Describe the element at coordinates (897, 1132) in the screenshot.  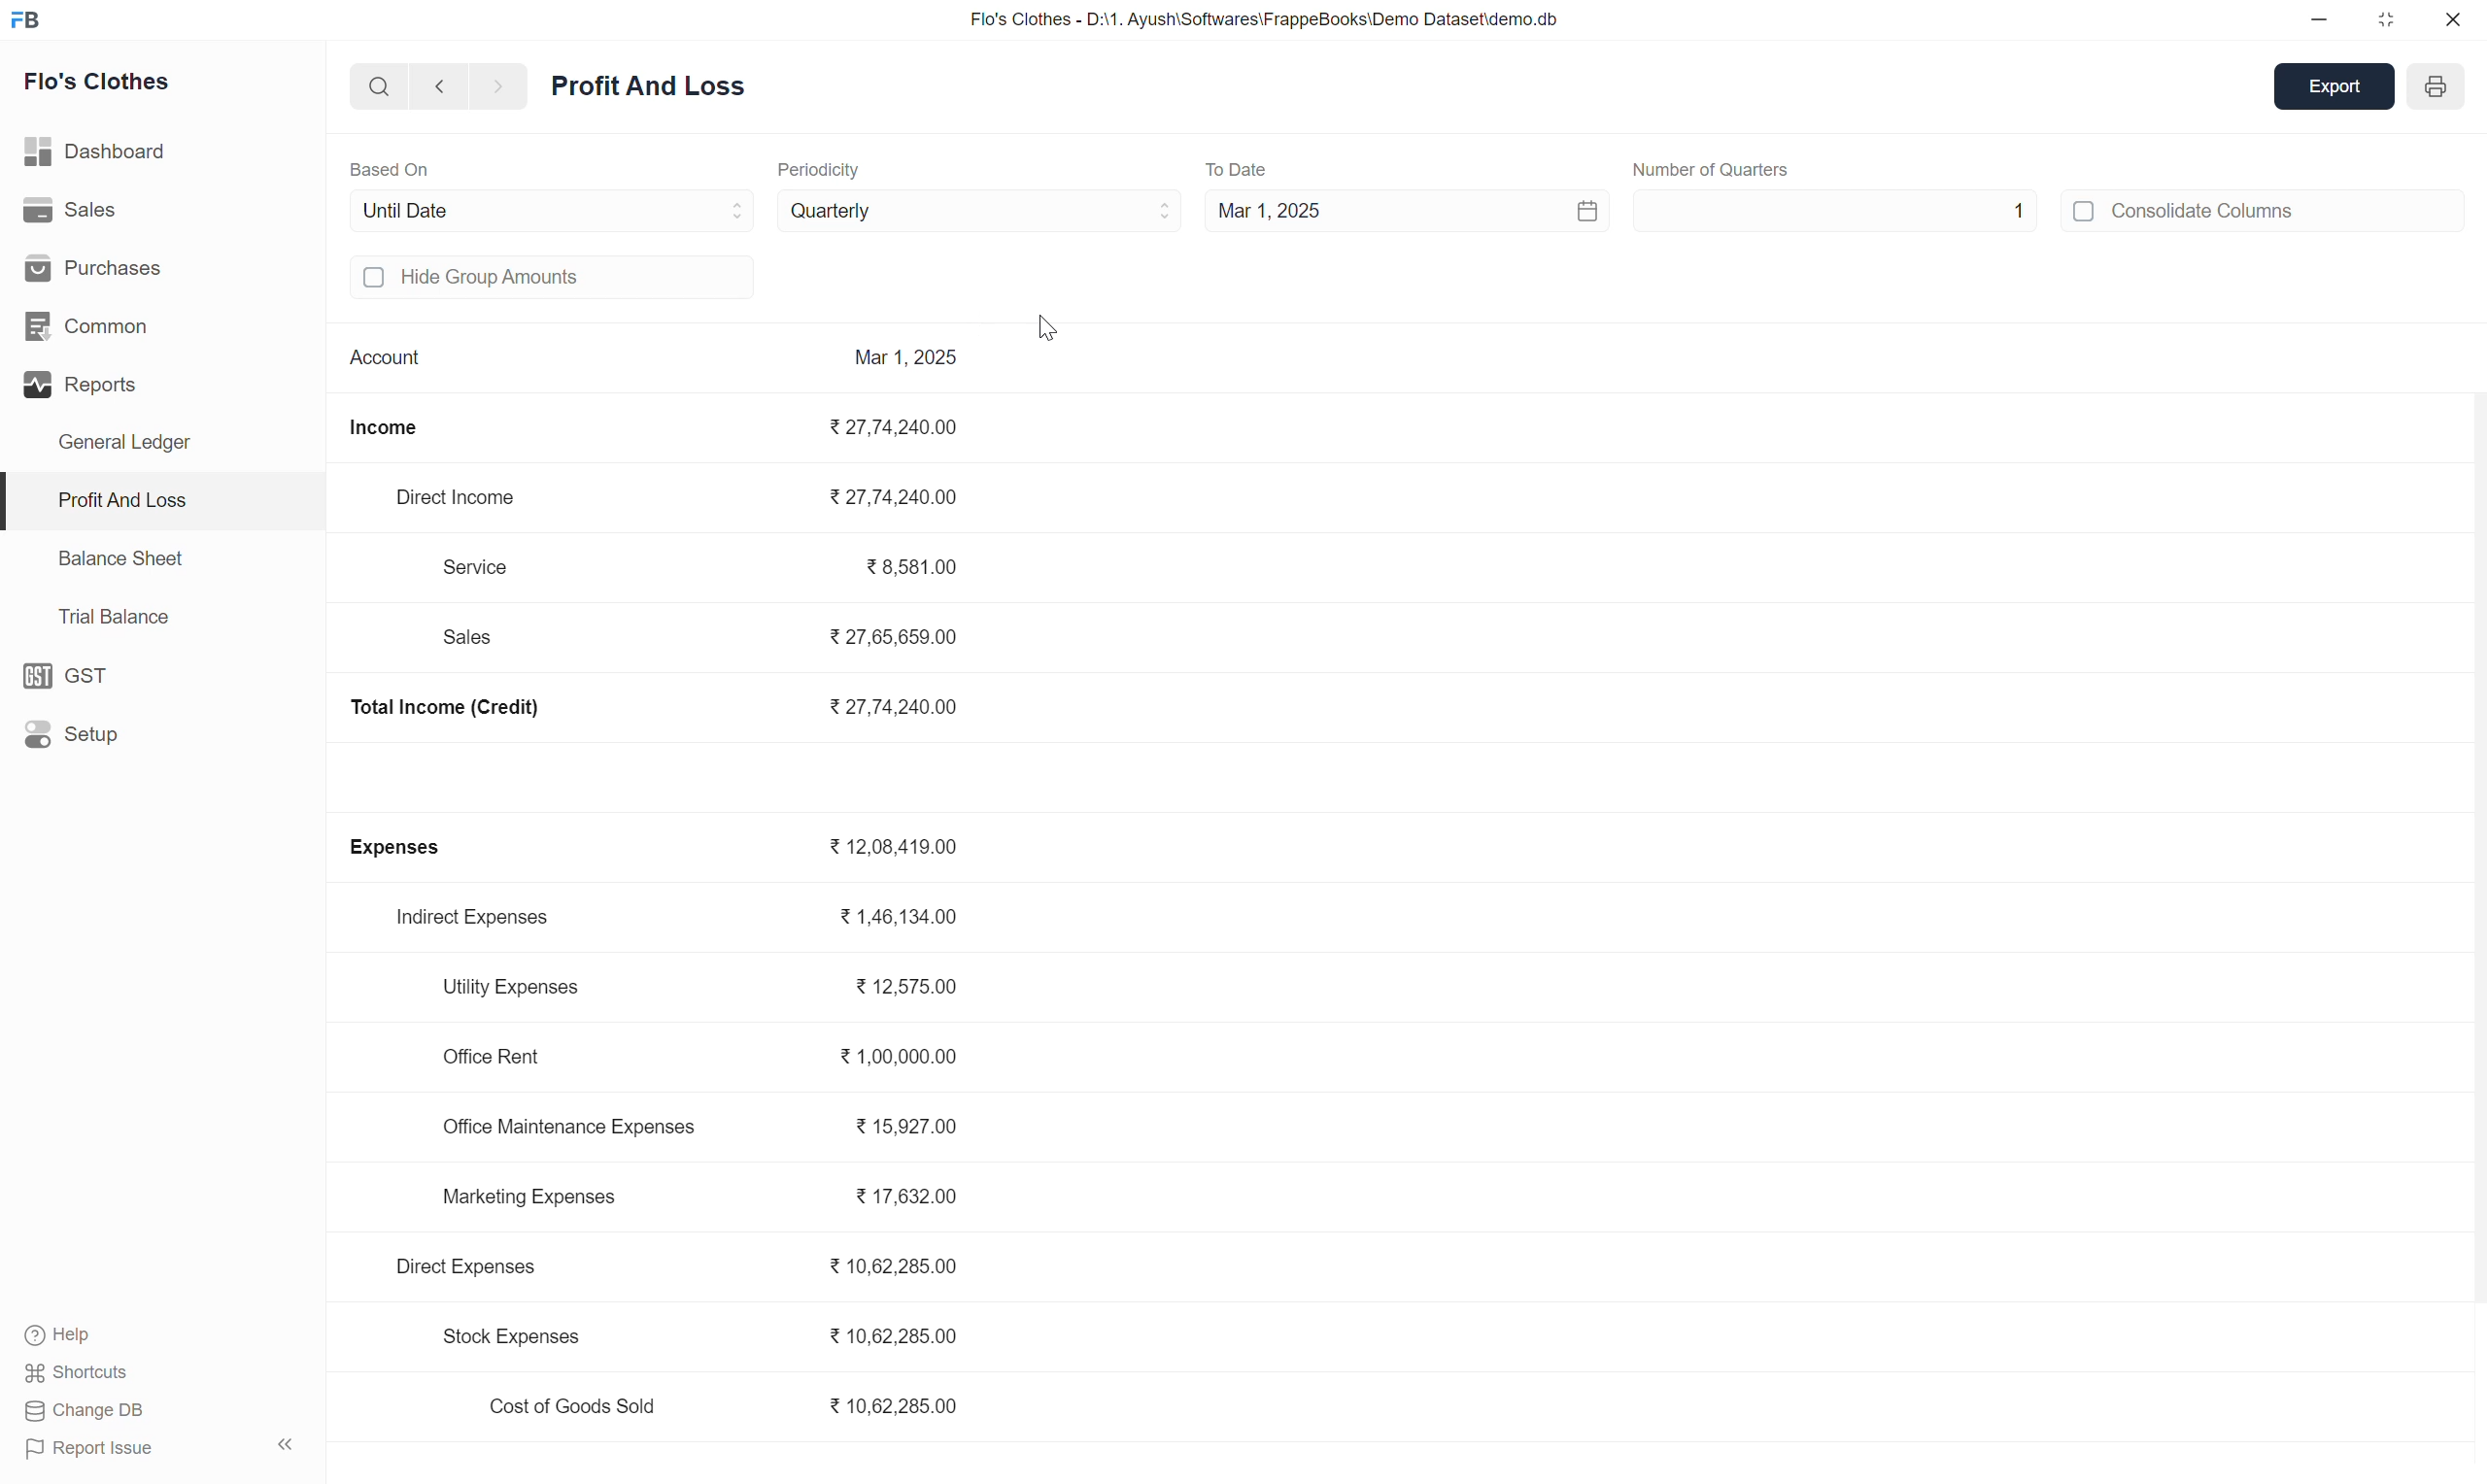
I see `₹15,927.00` at that location.